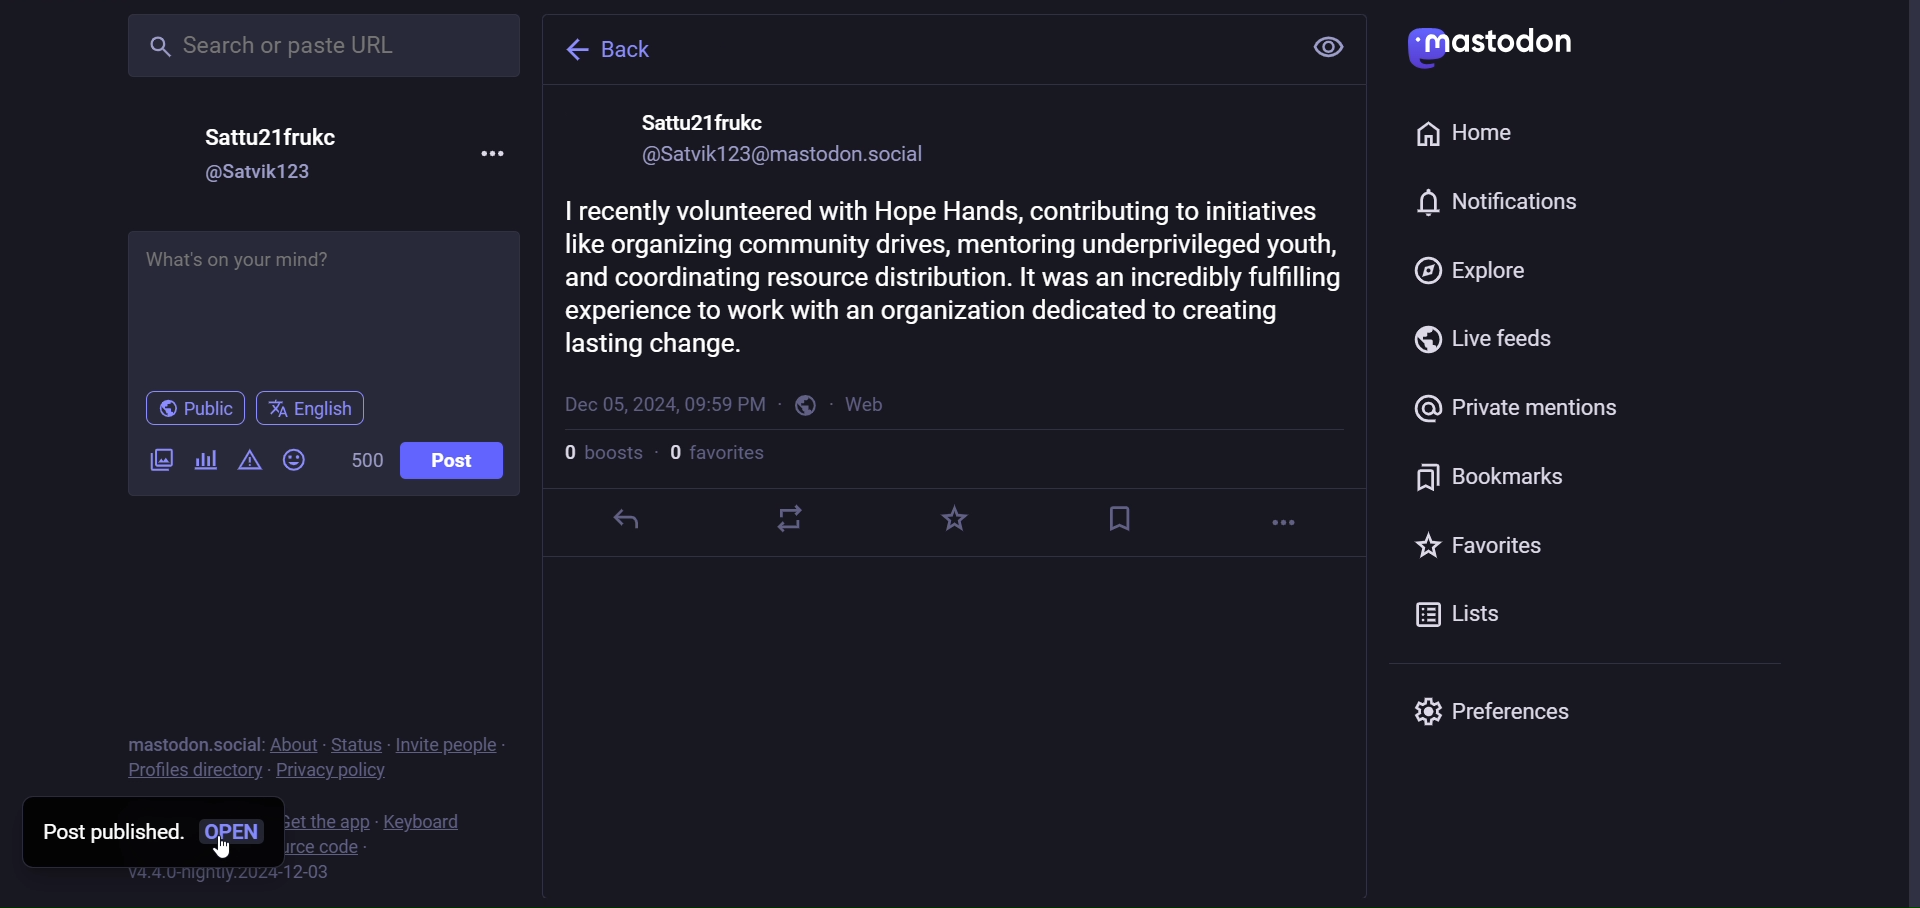 The height and width of the screenshot is (908, 1920). What do you see at coordinates (795, 520) in the screenshot?
I see `boost` at bounding box center [795, 520].